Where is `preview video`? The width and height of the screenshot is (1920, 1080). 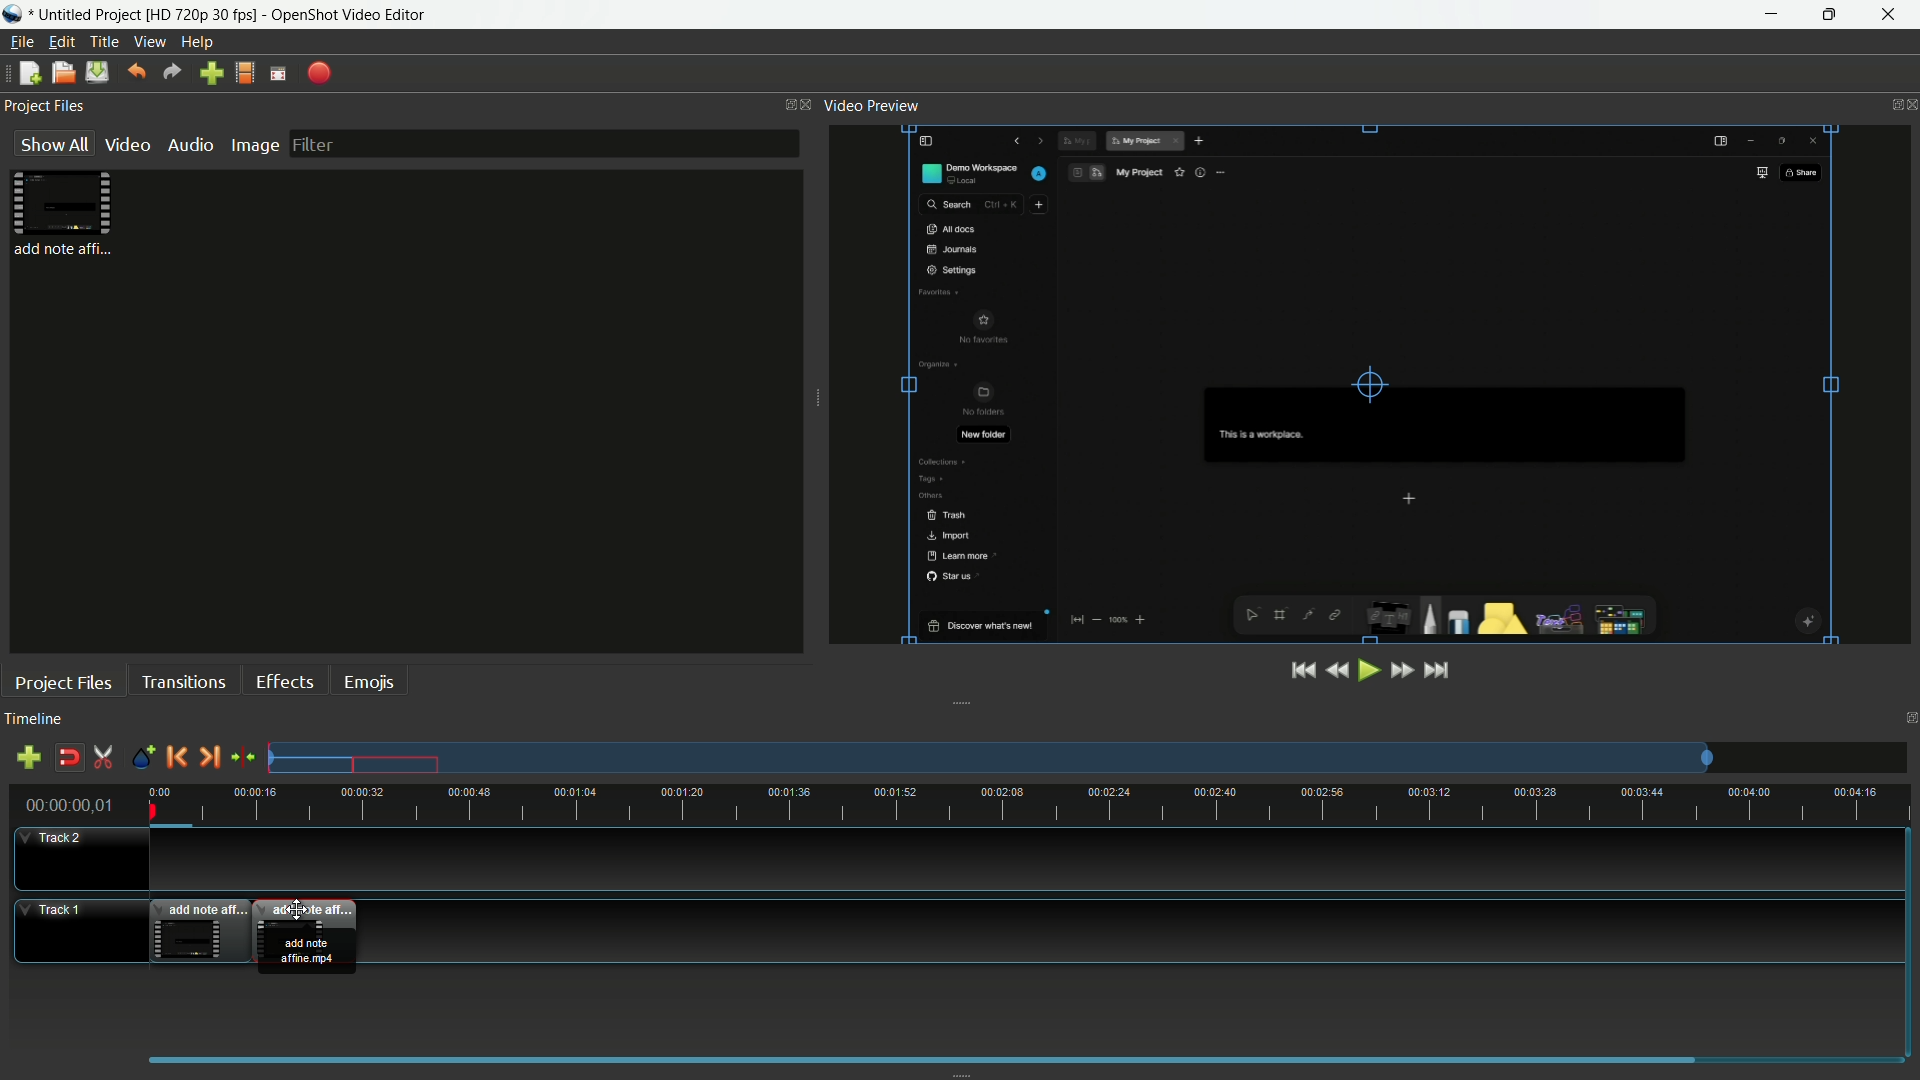
preview video is located at coordinates (1367, 383).